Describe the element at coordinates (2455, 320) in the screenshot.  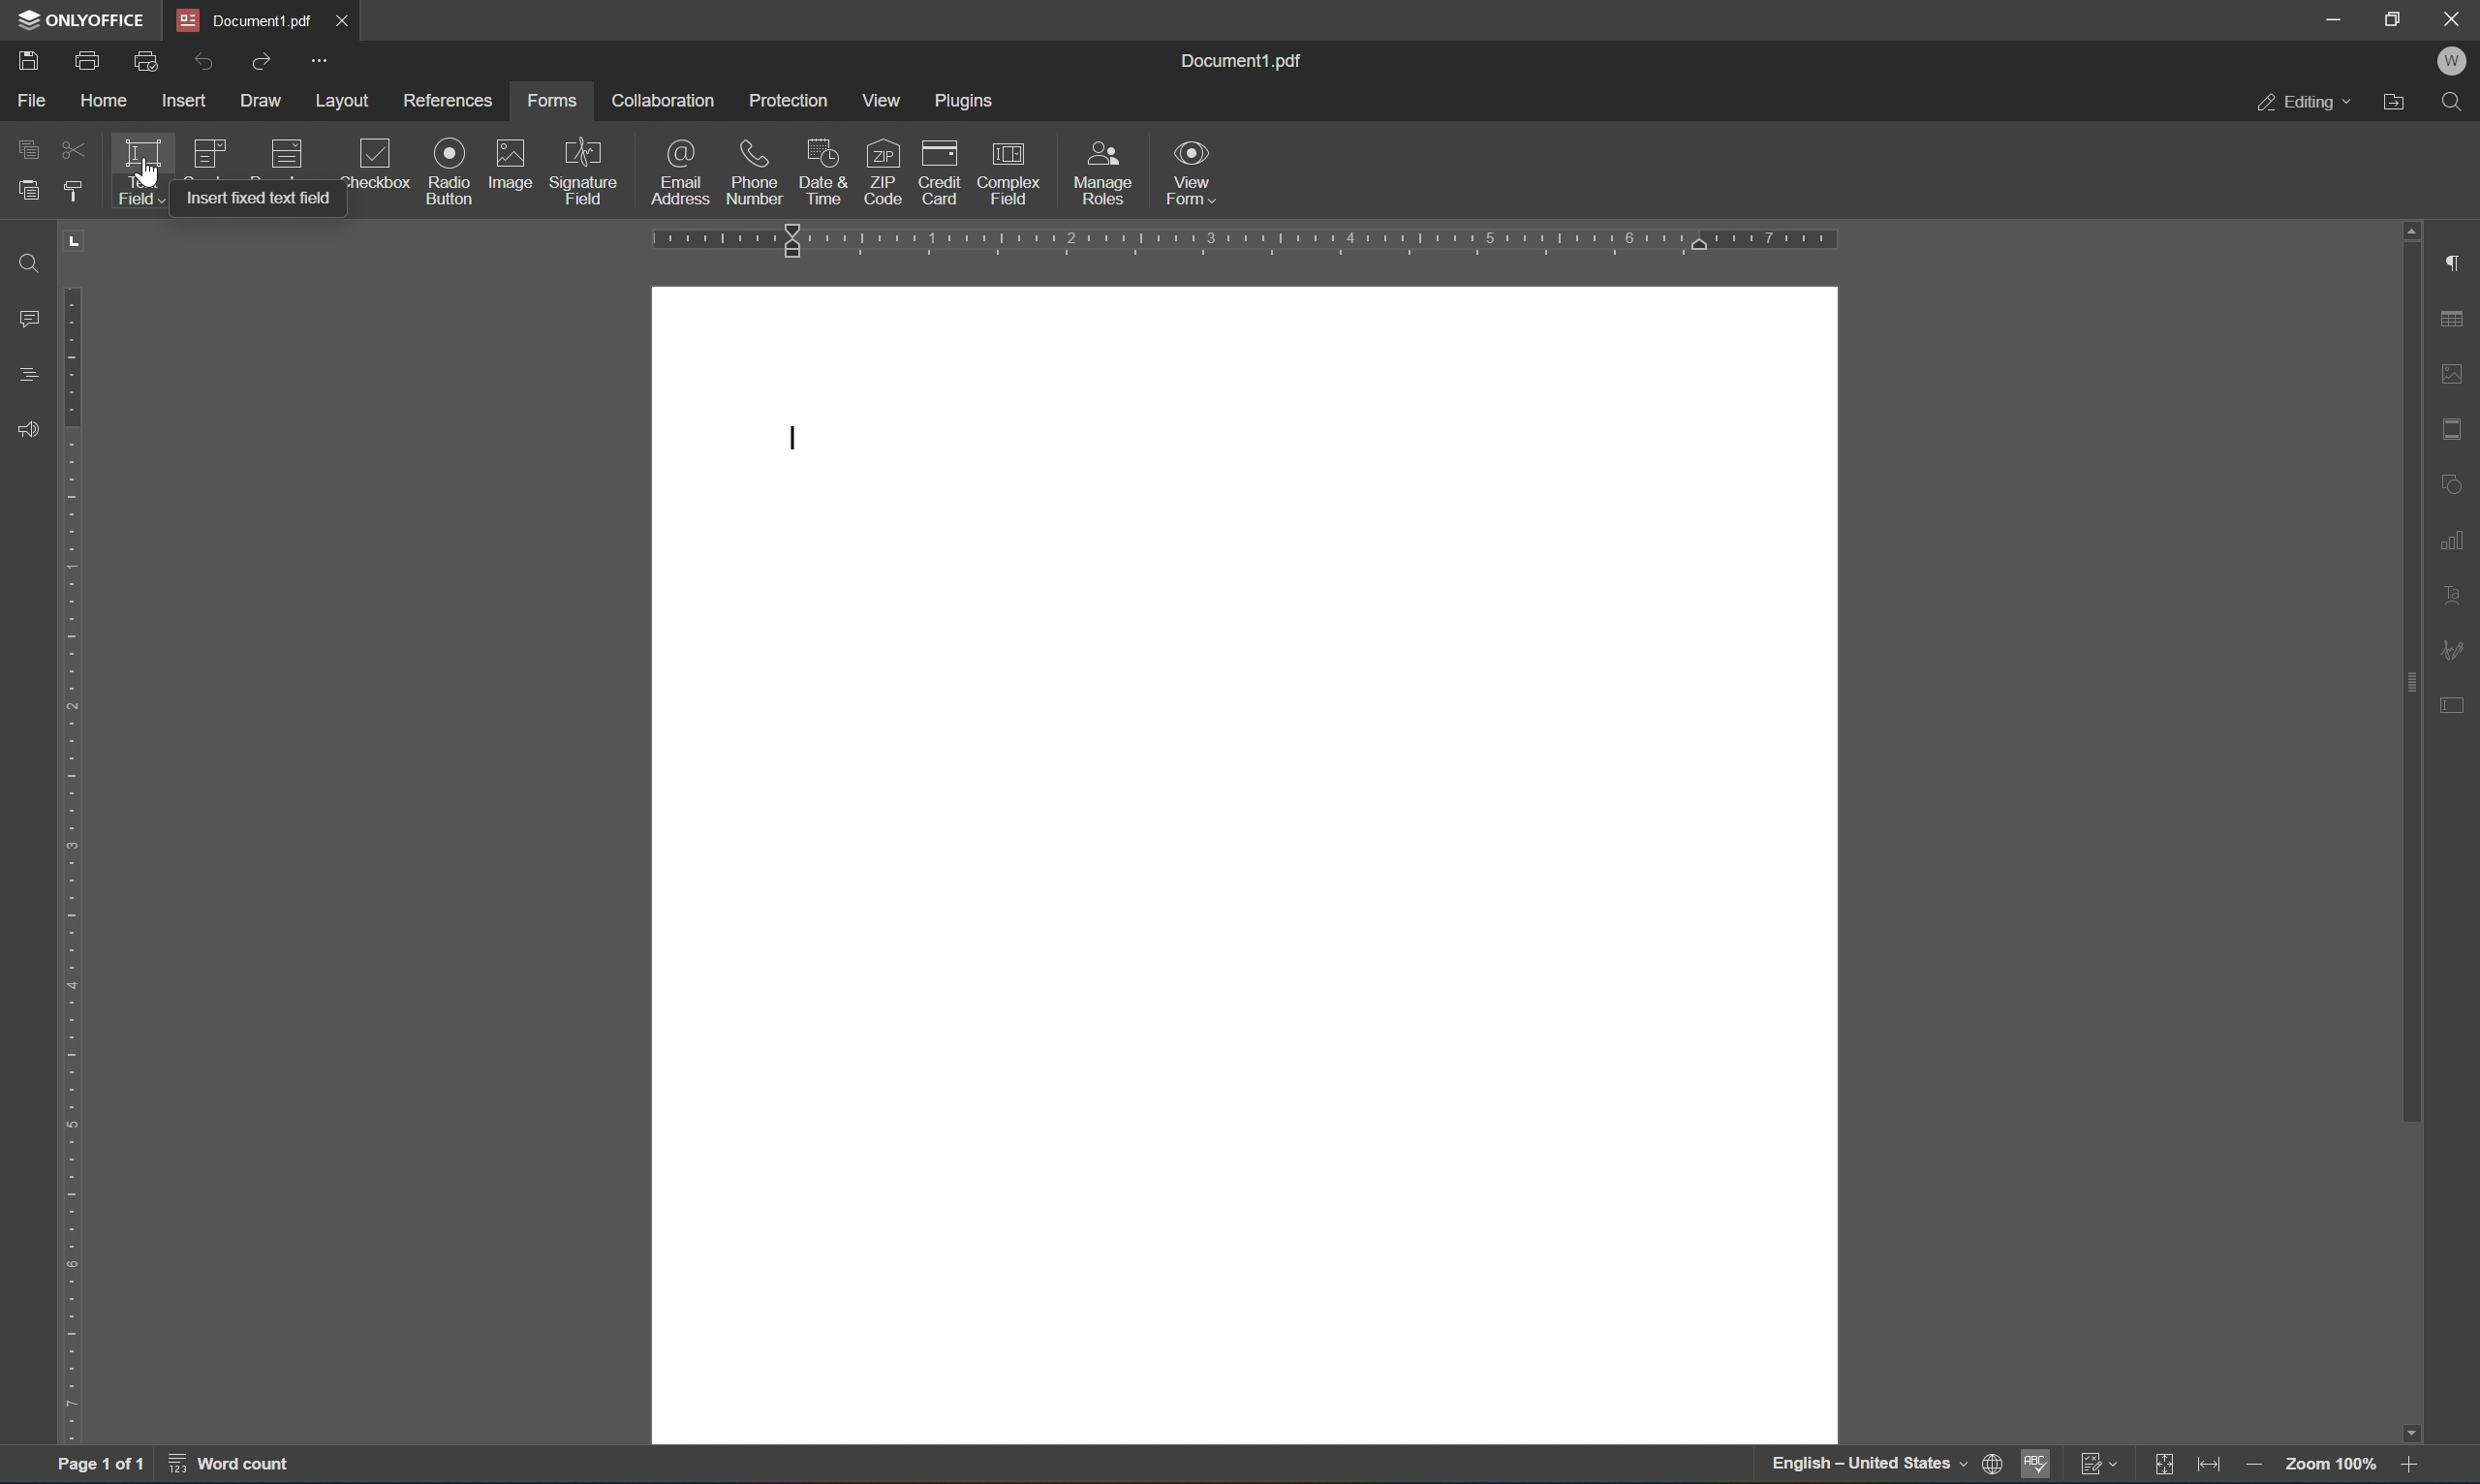
I see `table settings` at that location.